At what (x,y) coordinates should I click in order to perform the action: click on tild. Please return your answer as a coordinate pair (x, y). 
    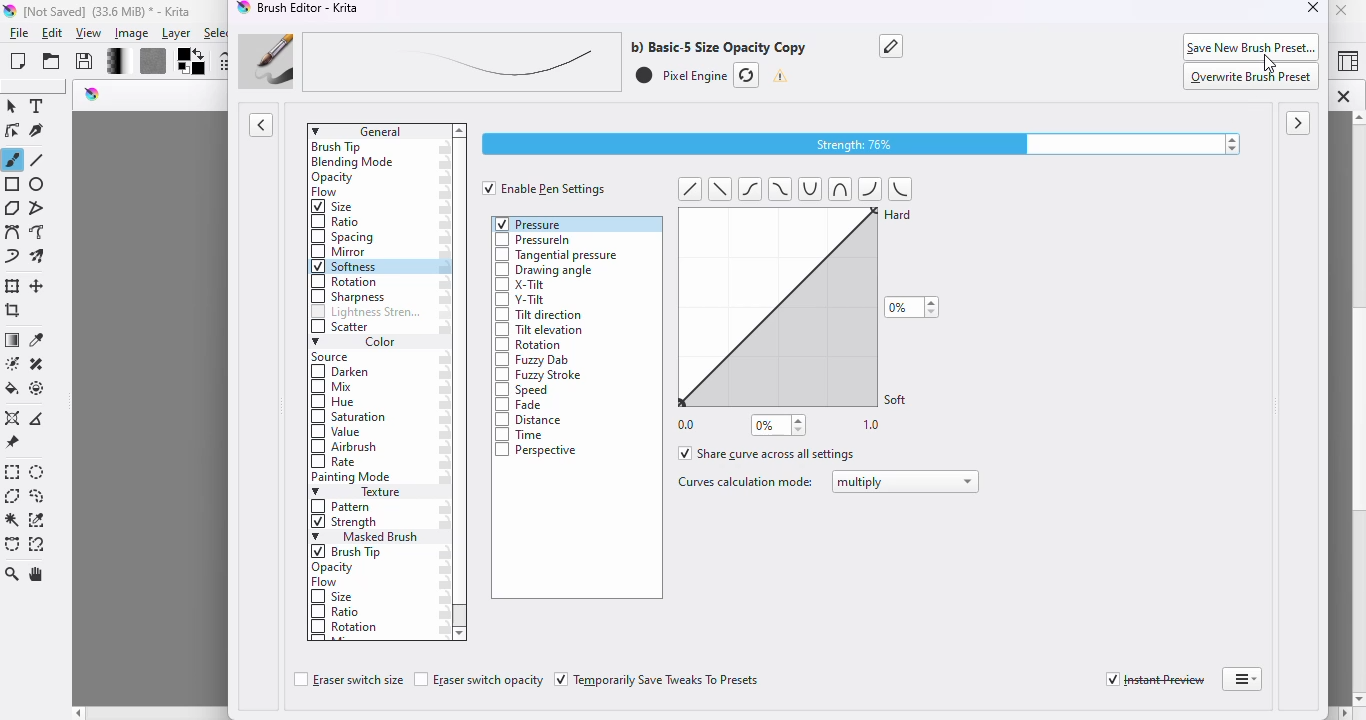
    Looking at the image, I should click on (752, 188).